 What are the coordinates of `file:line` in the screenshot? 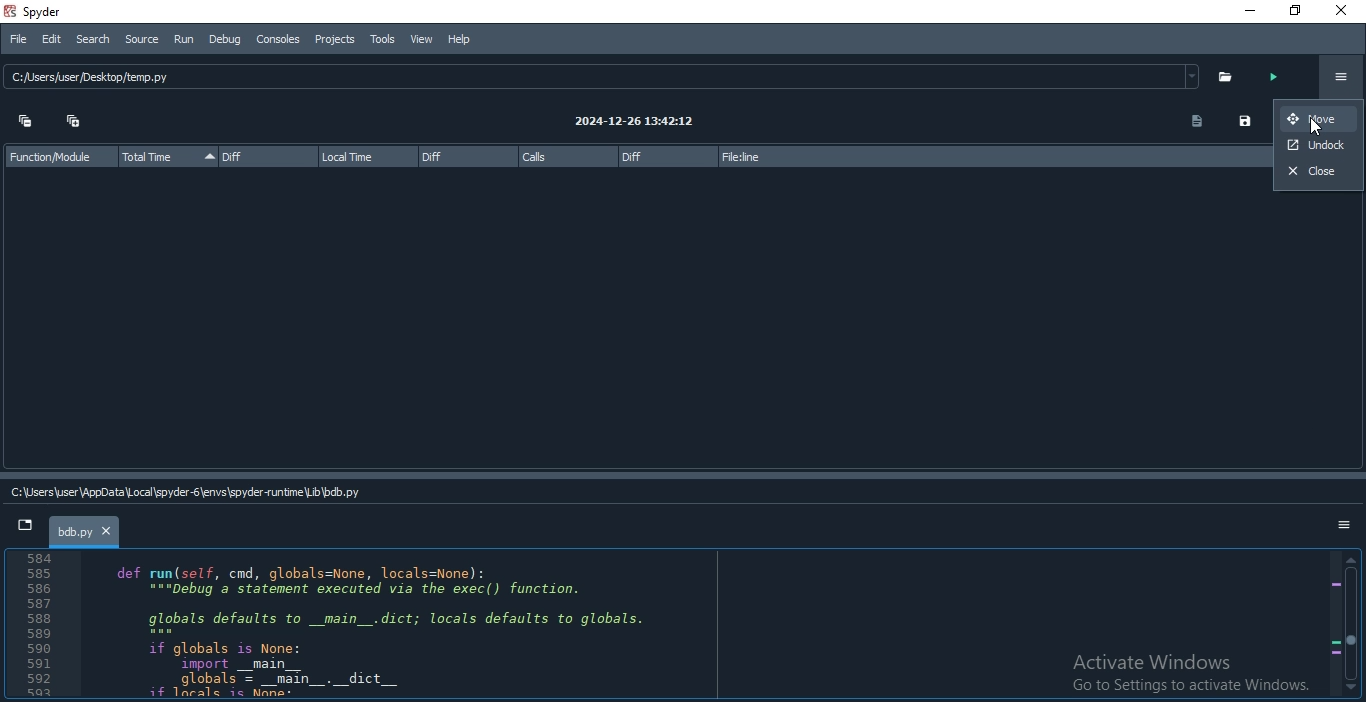 It's located at (992, 157).